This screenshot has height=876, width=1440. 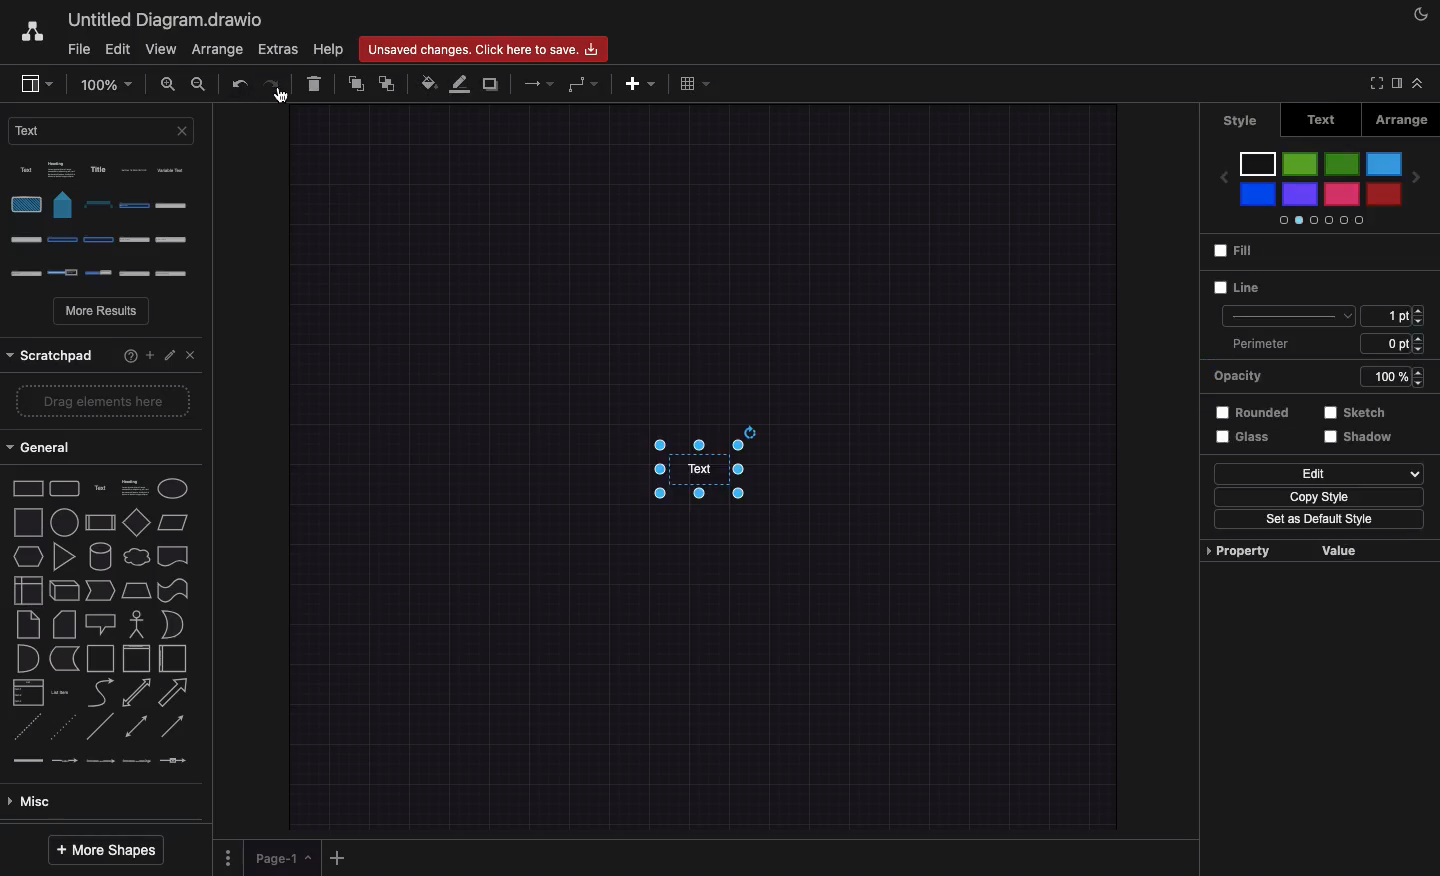 I want to click on More shapes, so click(x=104, y=850).